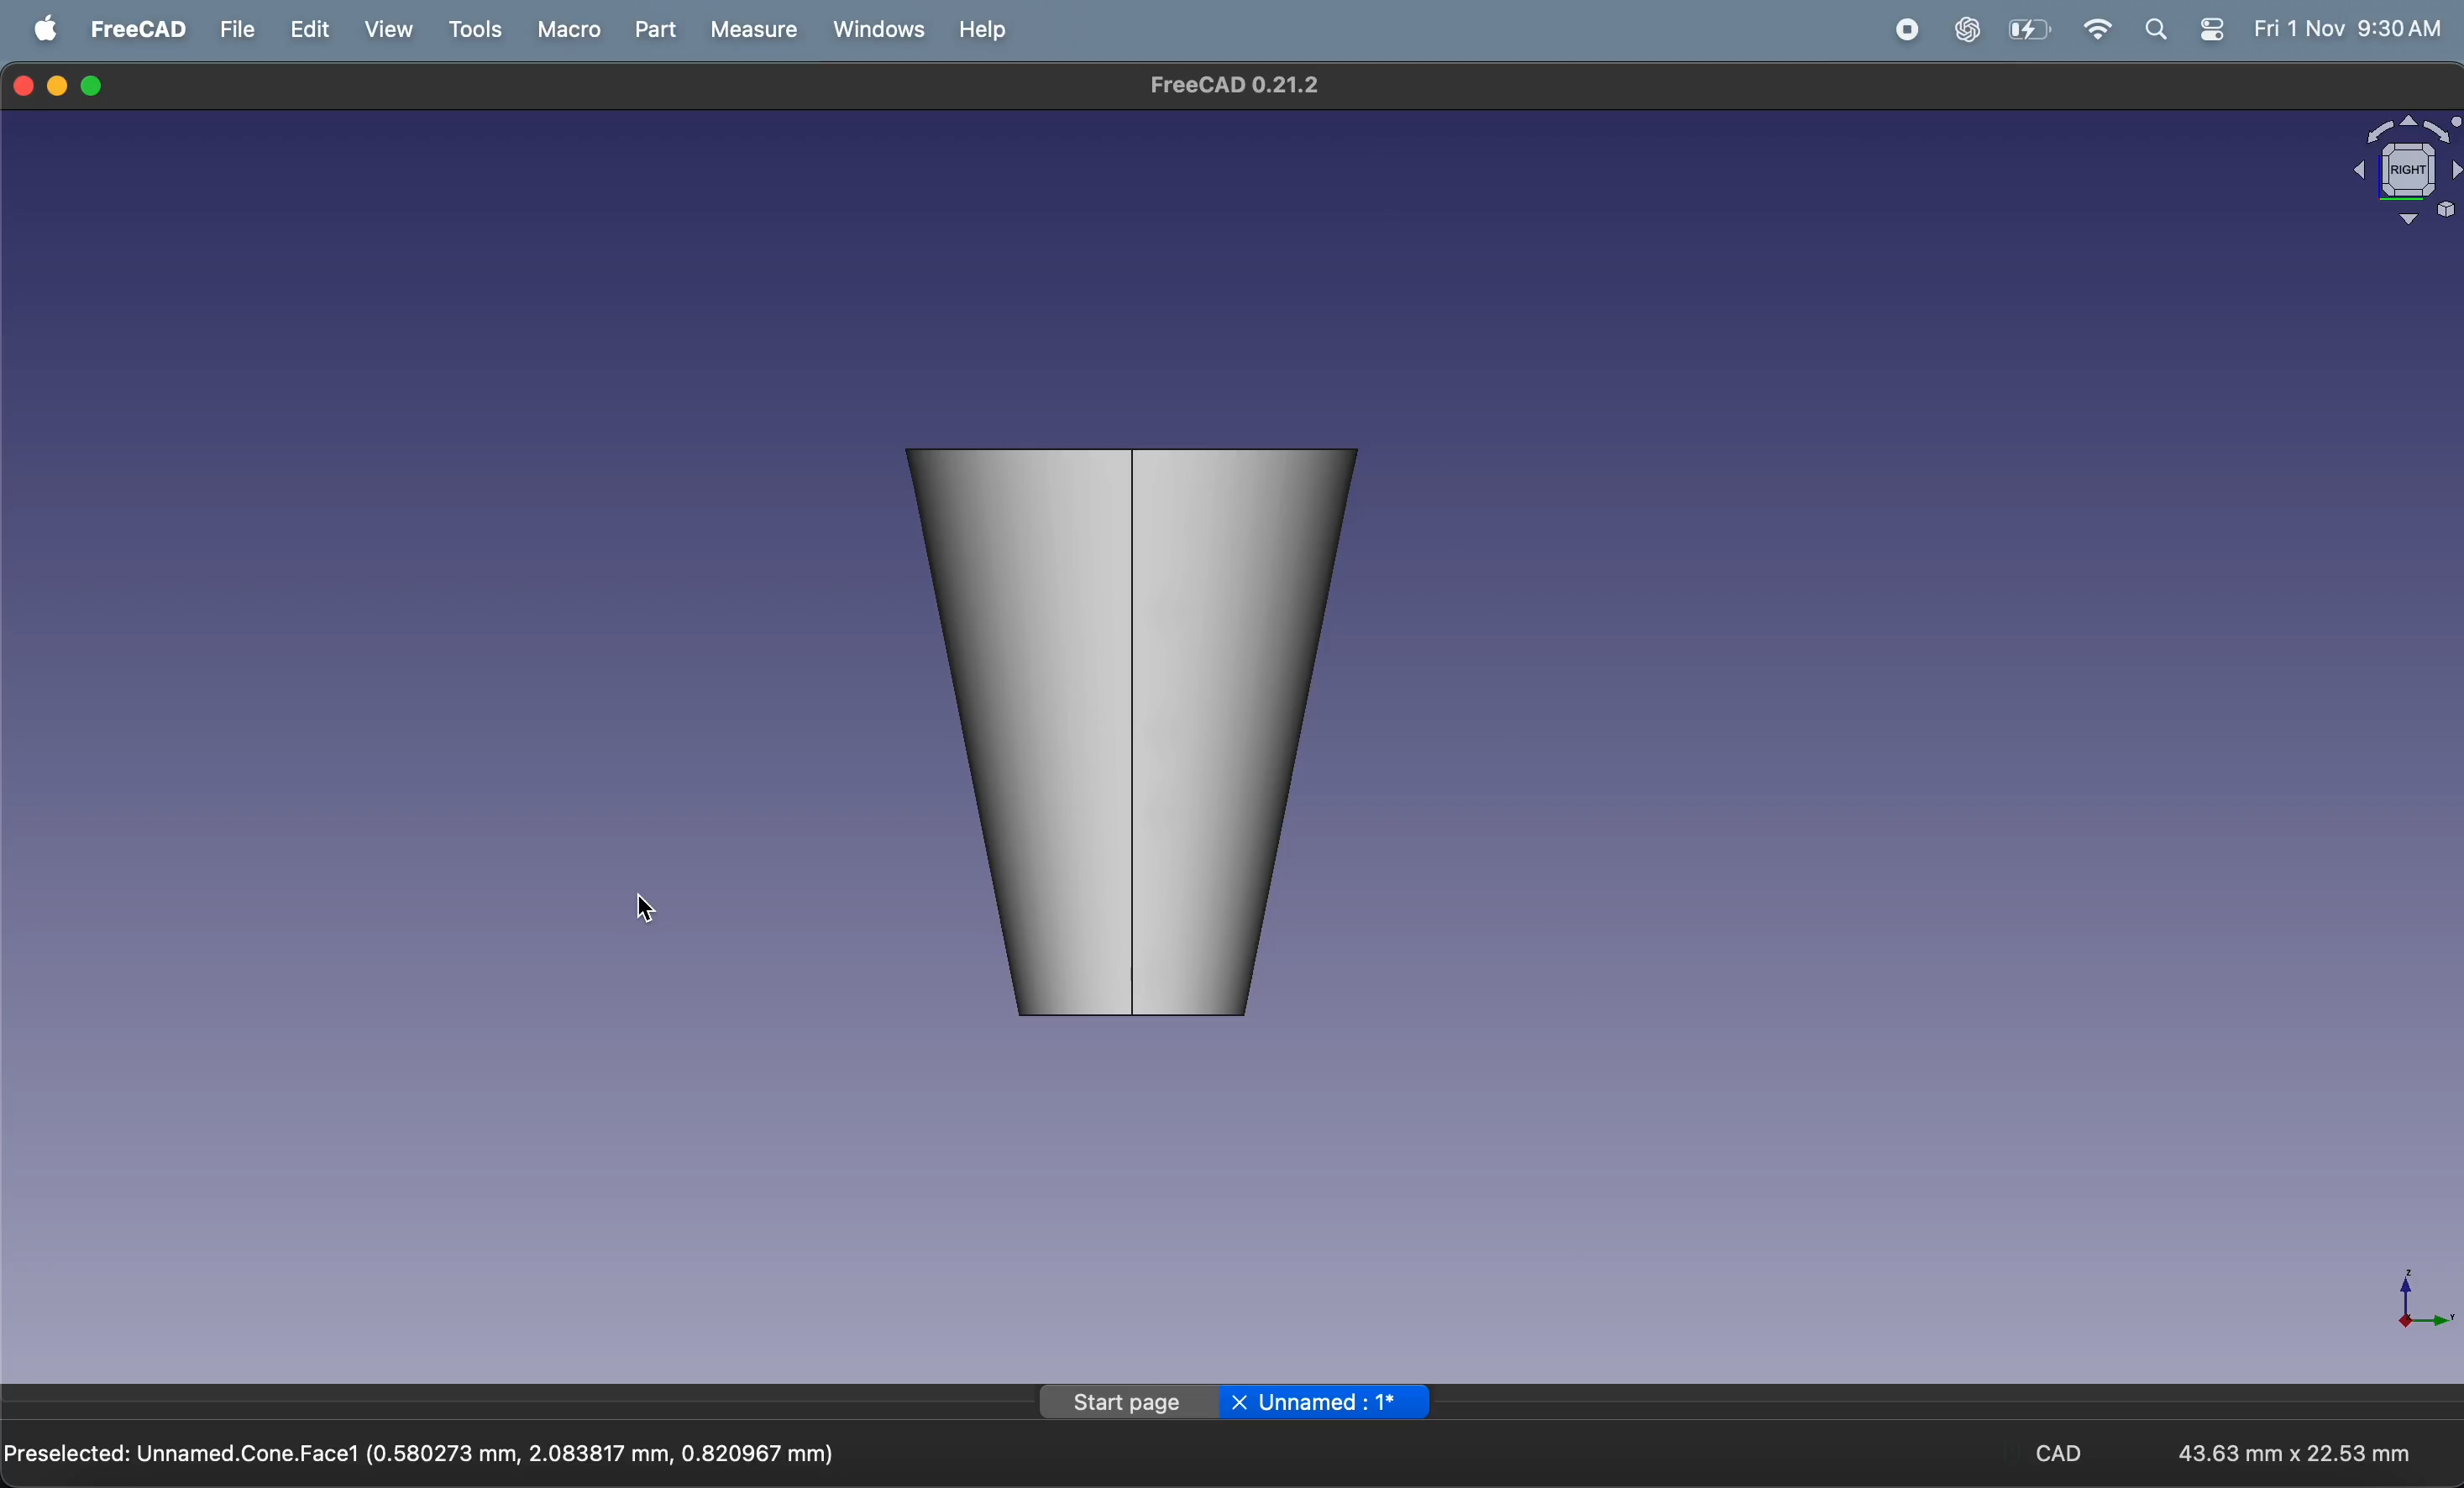 This screenshot has width=2464, height=1488. What do you see at coordinates (1092, 748) in the screenshot?
I see `cone vertical view` at bounding box center [1092, 748].